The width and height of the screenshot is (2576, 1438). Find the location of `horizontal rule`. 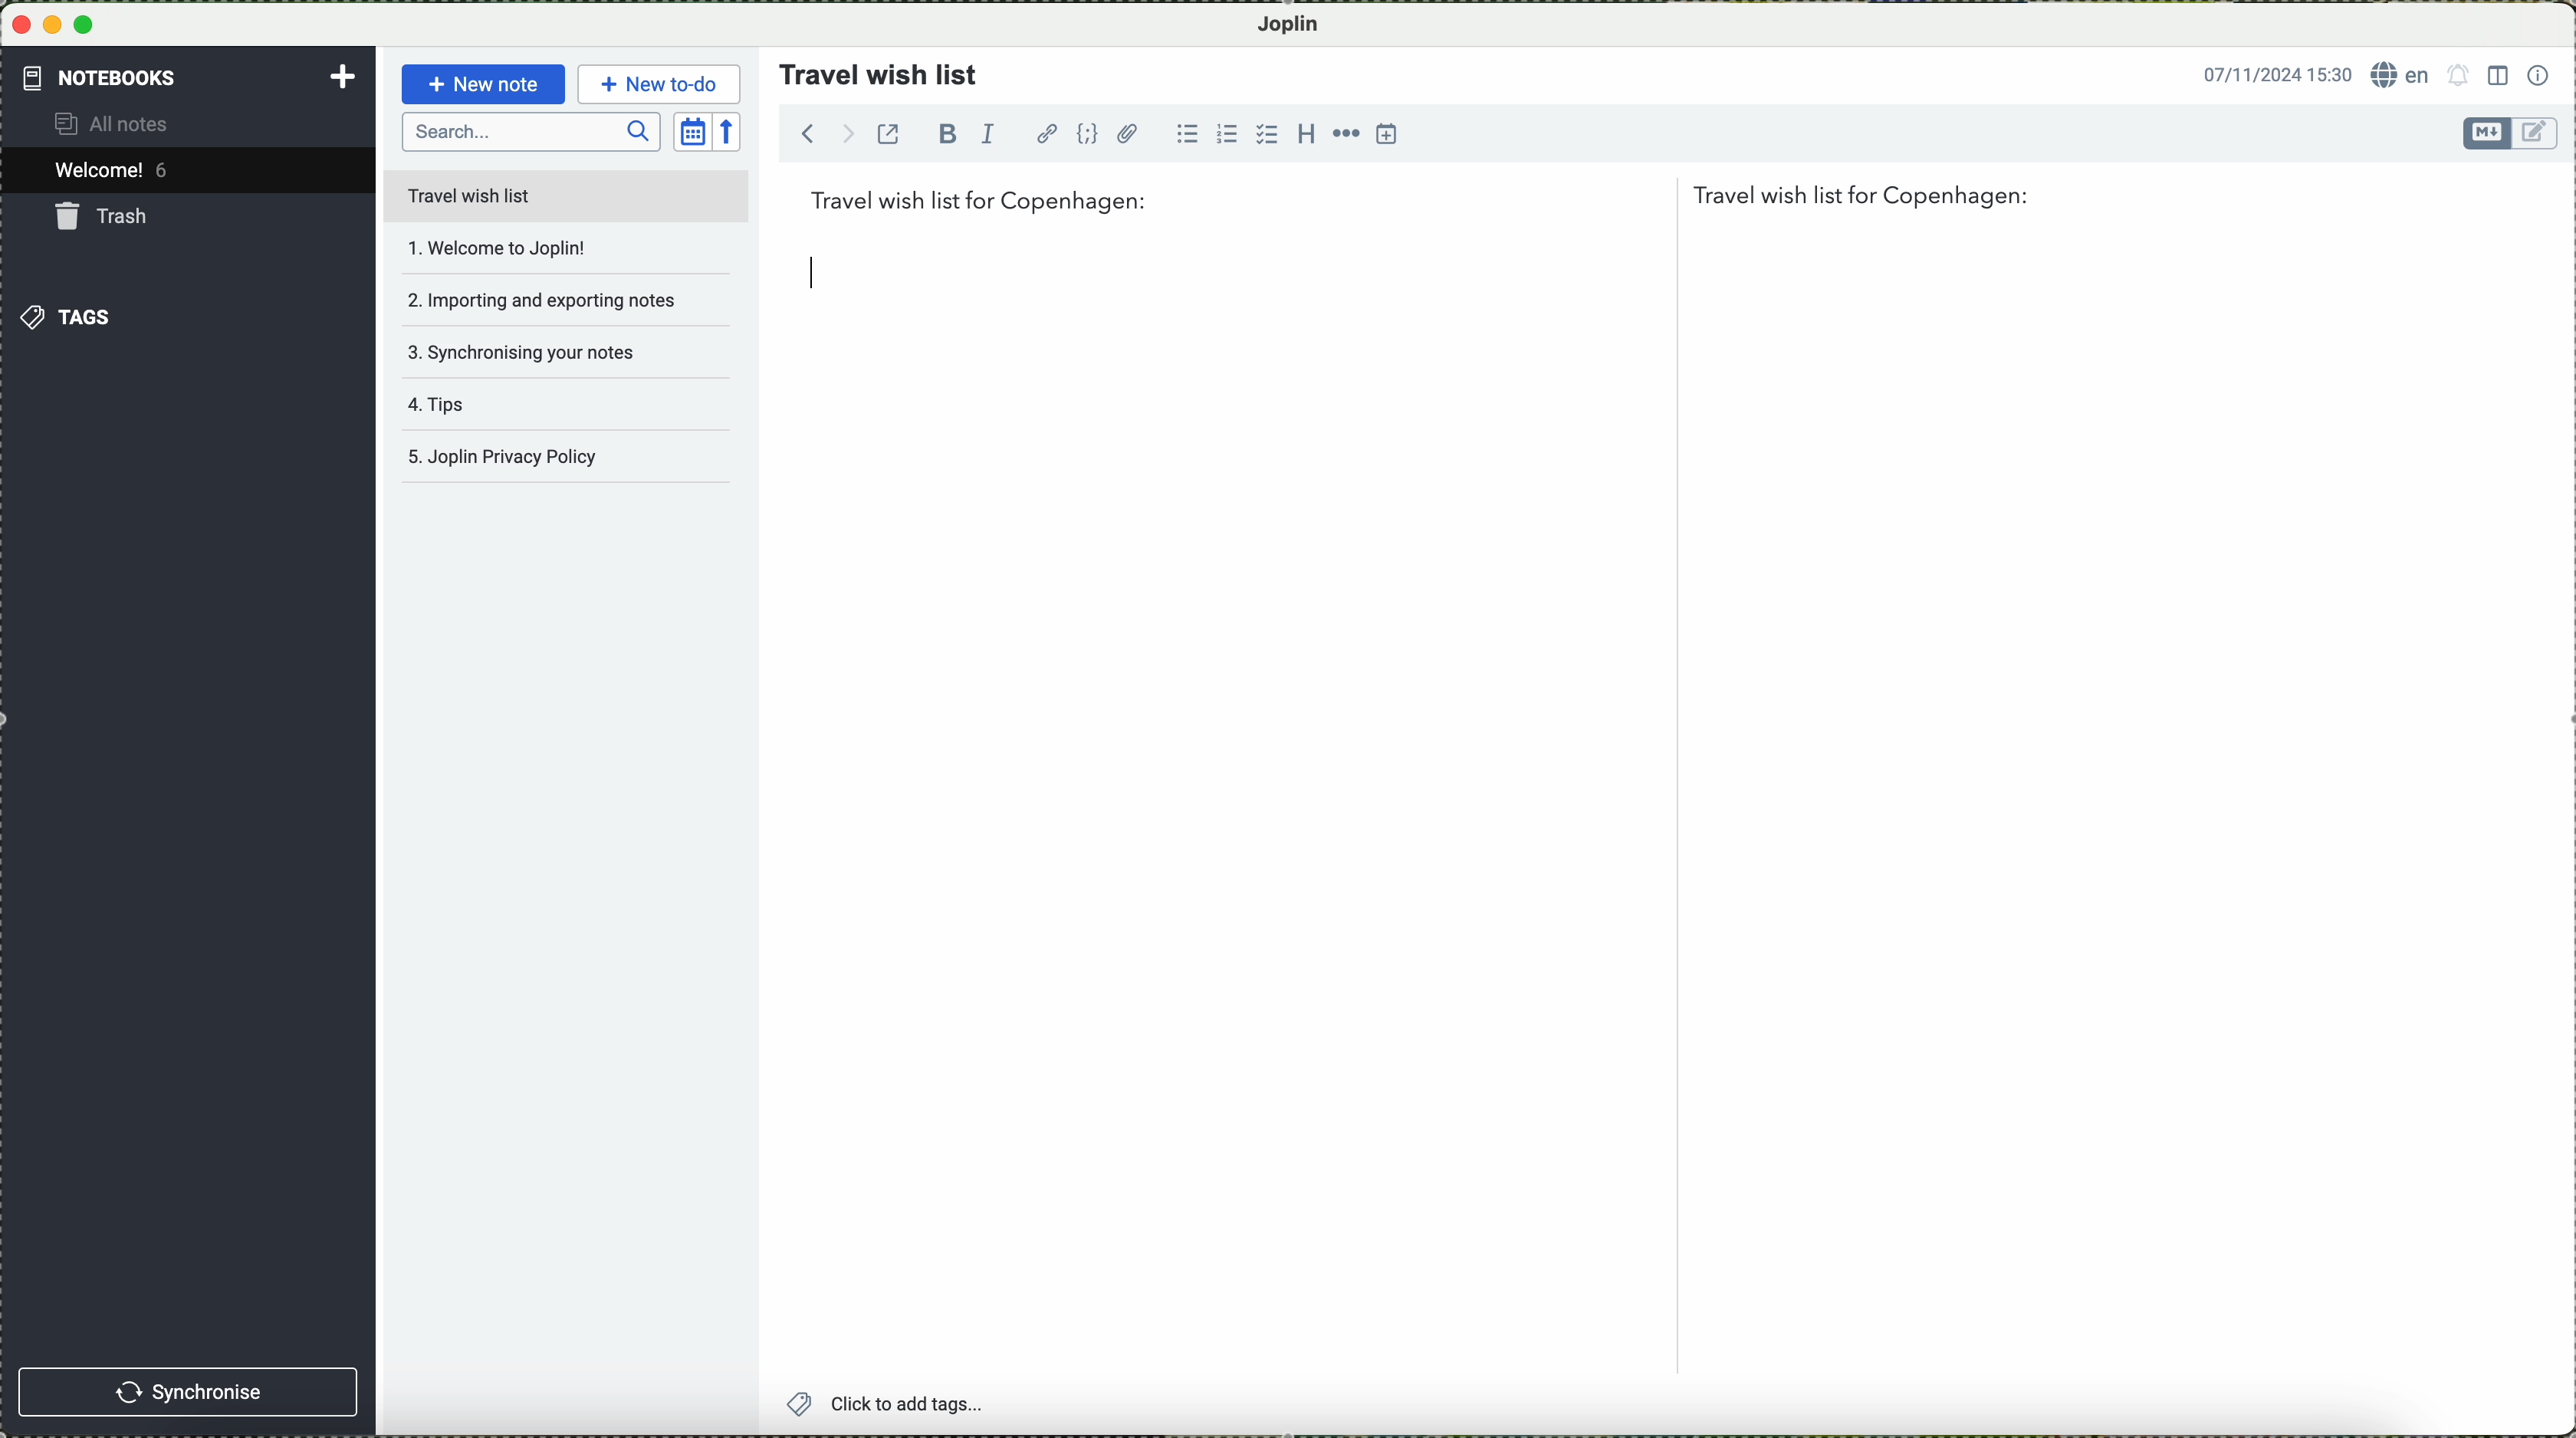

horizontal rule is located at coordinates (1344, 133).